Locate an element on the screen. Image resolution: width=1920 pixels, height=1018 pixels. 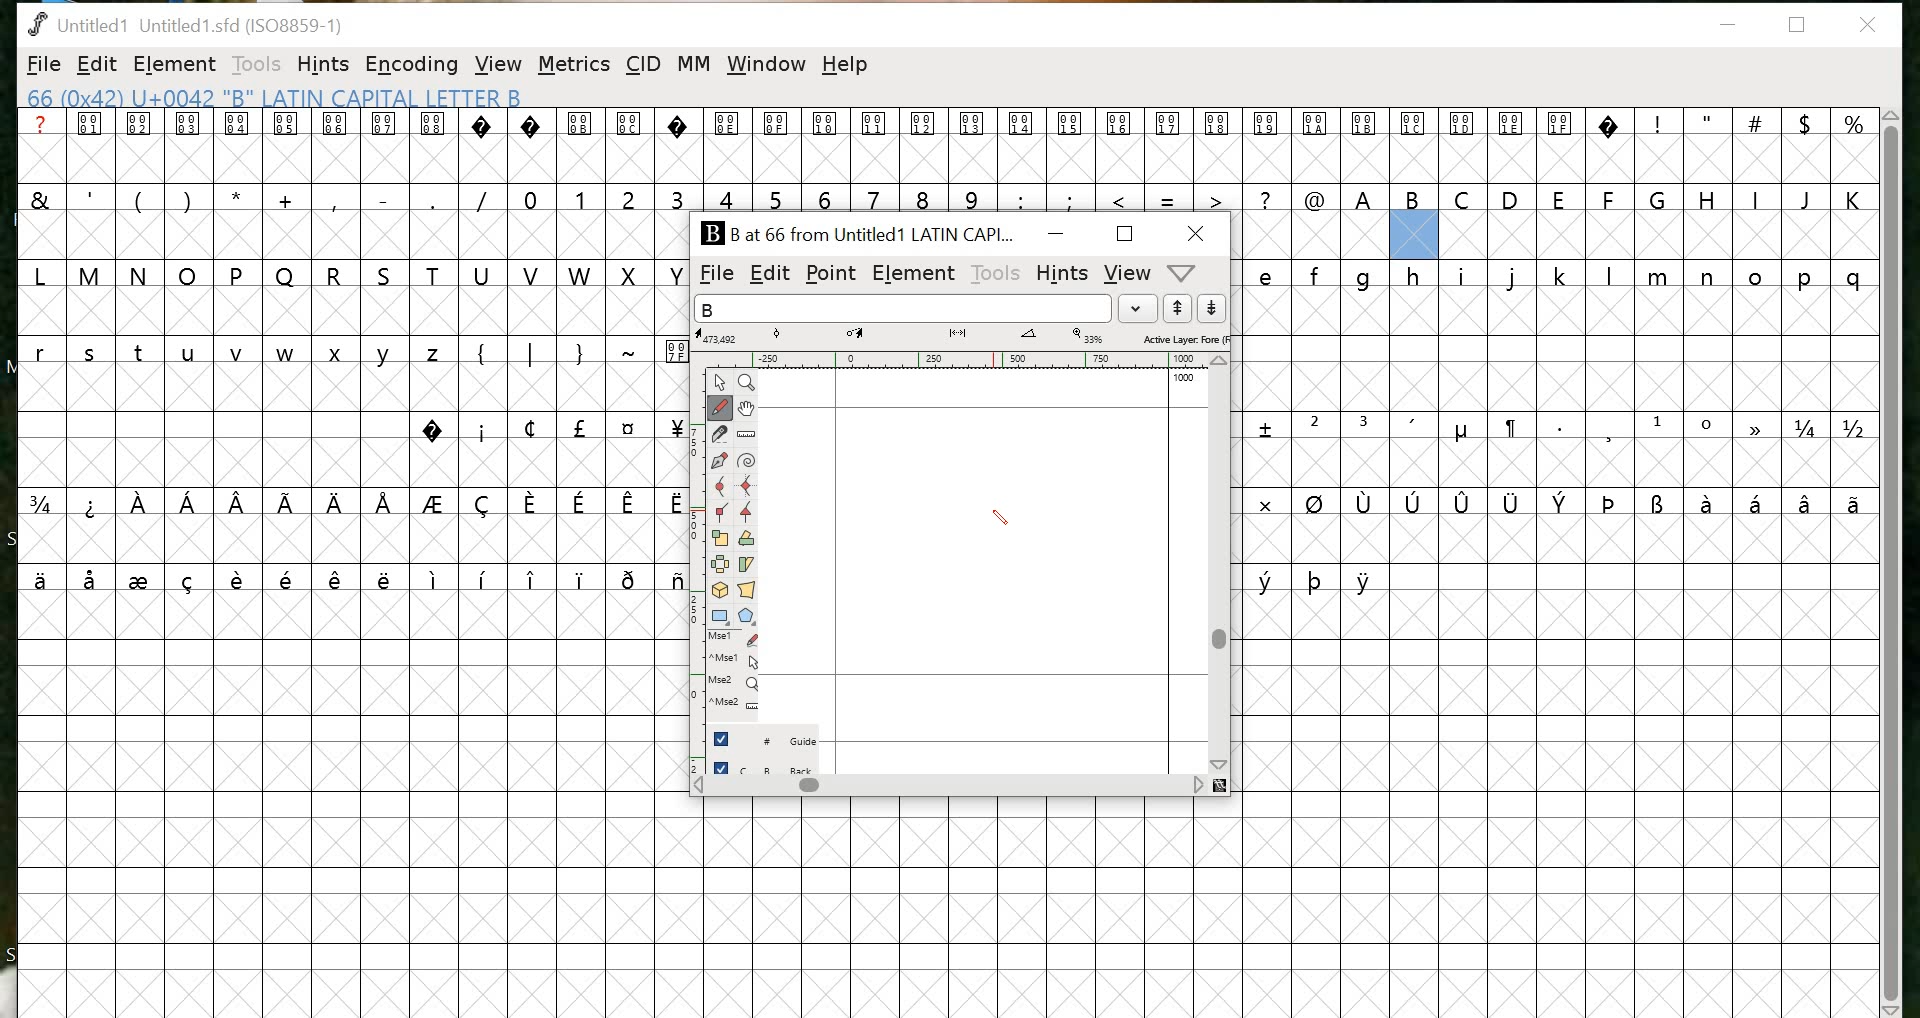
ruler is located at coordinates (950, 360).